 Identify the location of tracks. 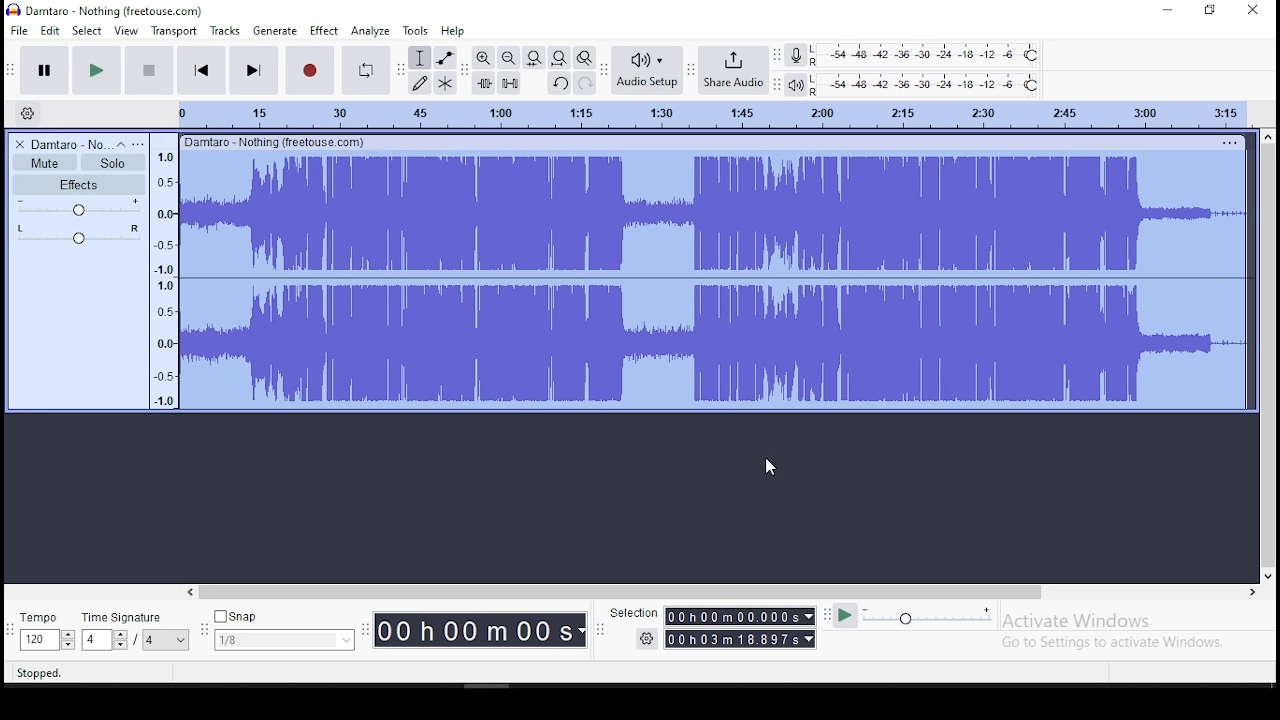
(225, 30).